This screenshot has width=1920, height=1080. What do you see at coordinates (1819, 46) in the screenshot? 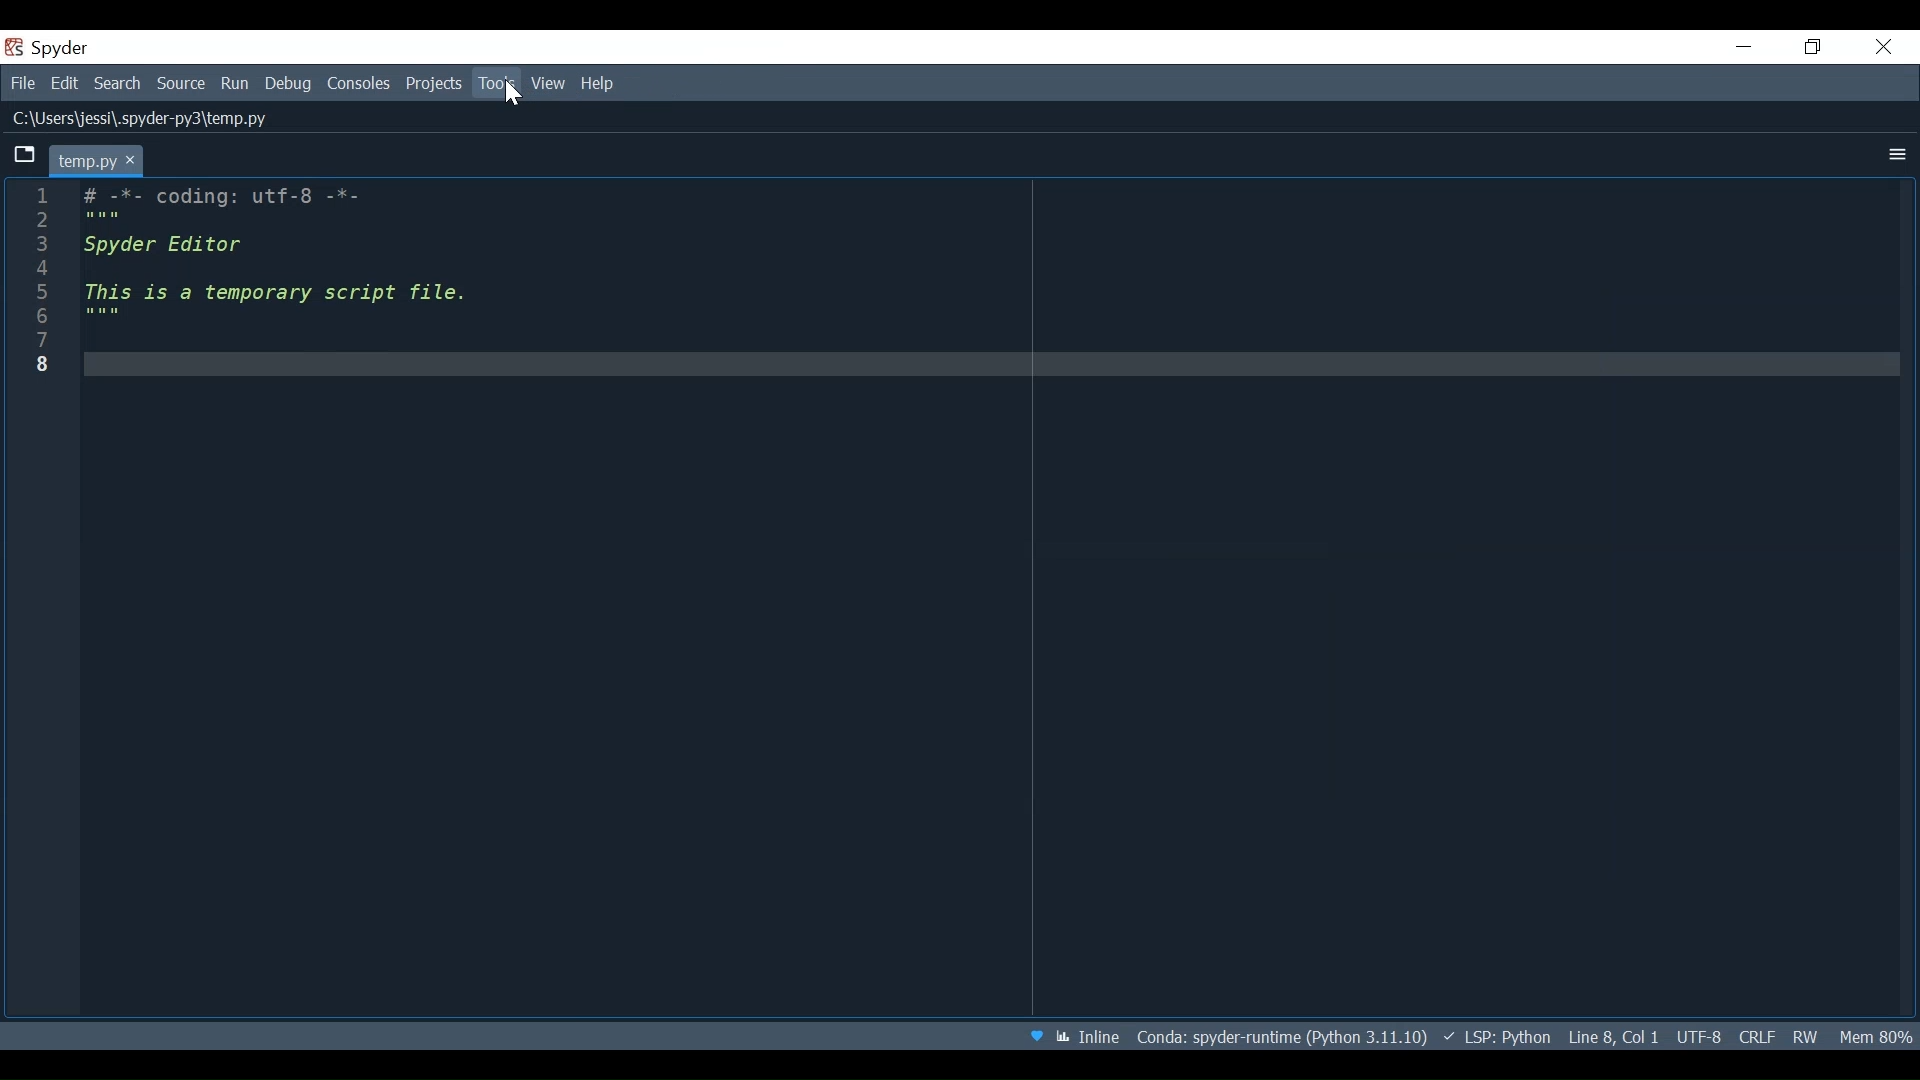
I see `Restore` at bounding box center [1819, 46].